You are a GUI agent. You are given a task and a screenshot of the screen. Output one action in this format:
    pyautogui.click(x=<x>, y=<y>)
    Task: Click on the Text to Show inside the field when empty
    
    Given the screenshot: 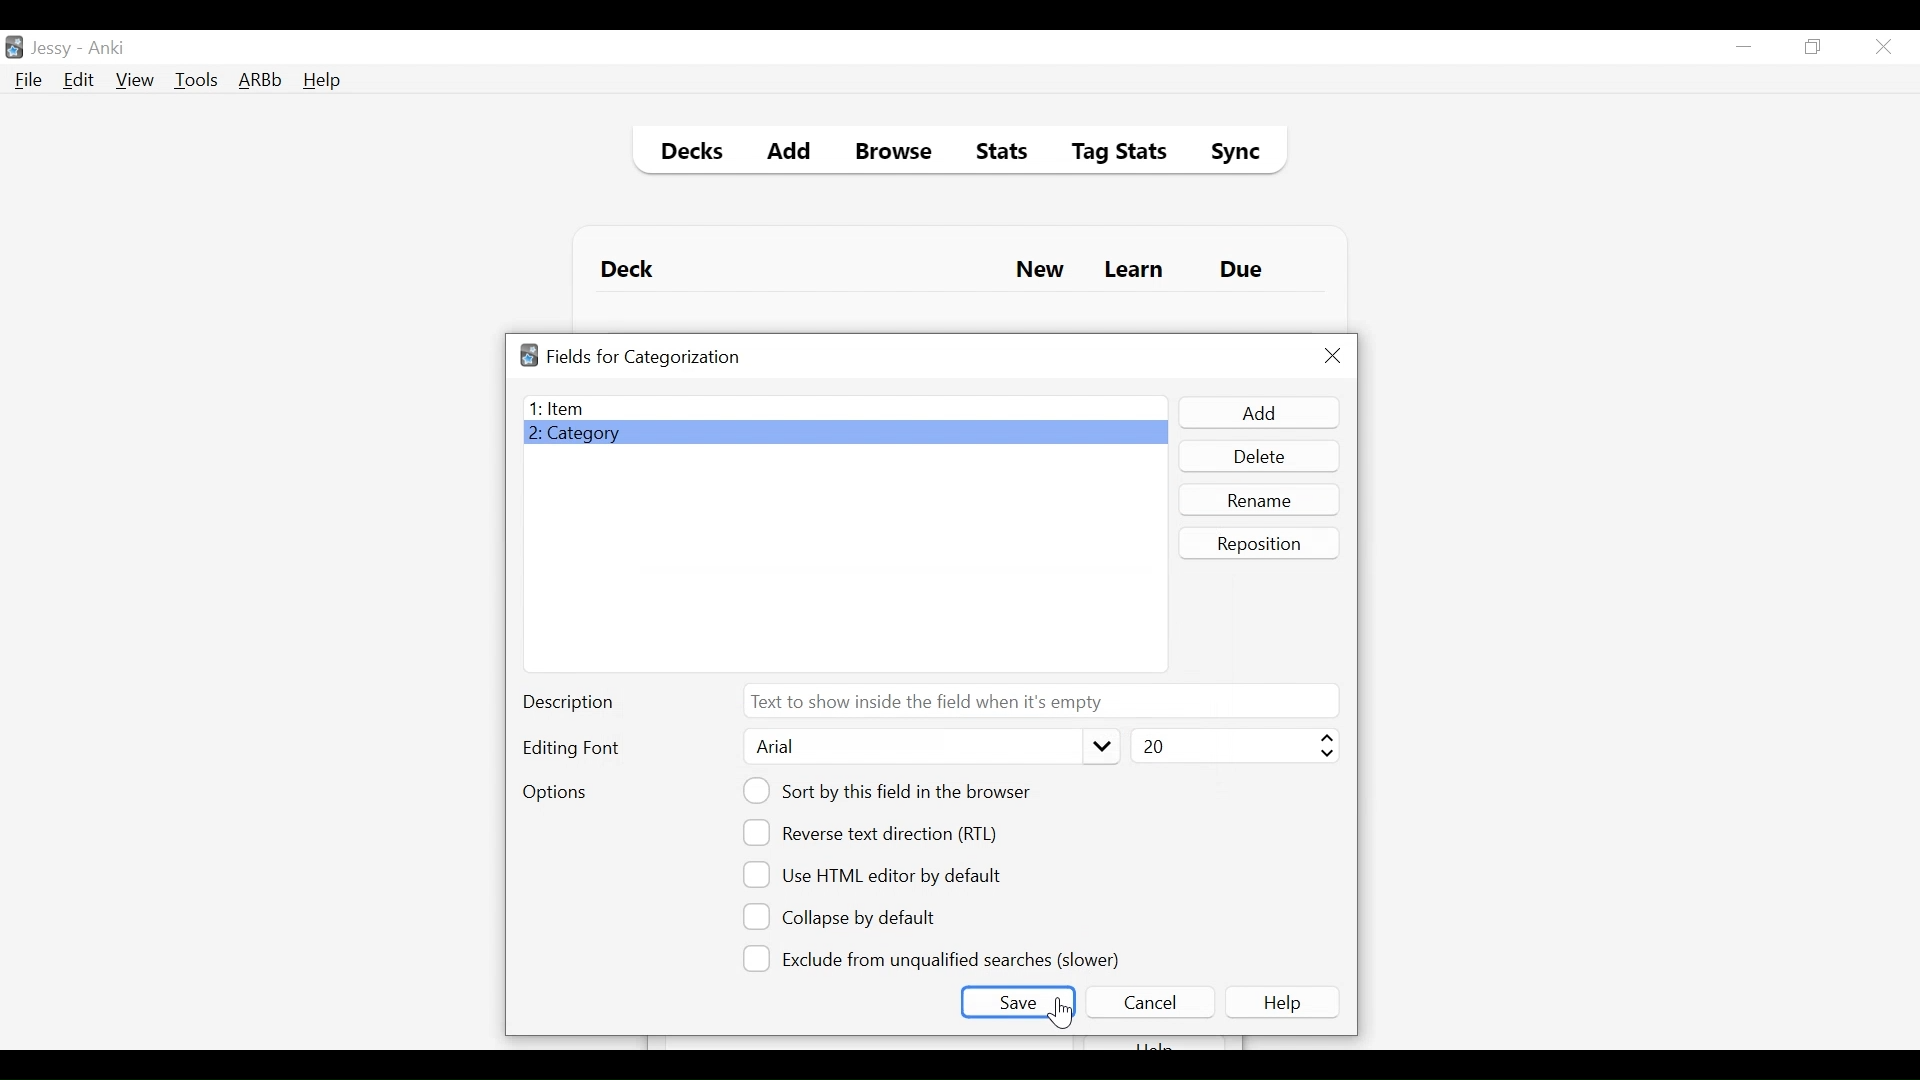 What is the action you would take?
    pyautogui.click(x=1039, y=700)
    